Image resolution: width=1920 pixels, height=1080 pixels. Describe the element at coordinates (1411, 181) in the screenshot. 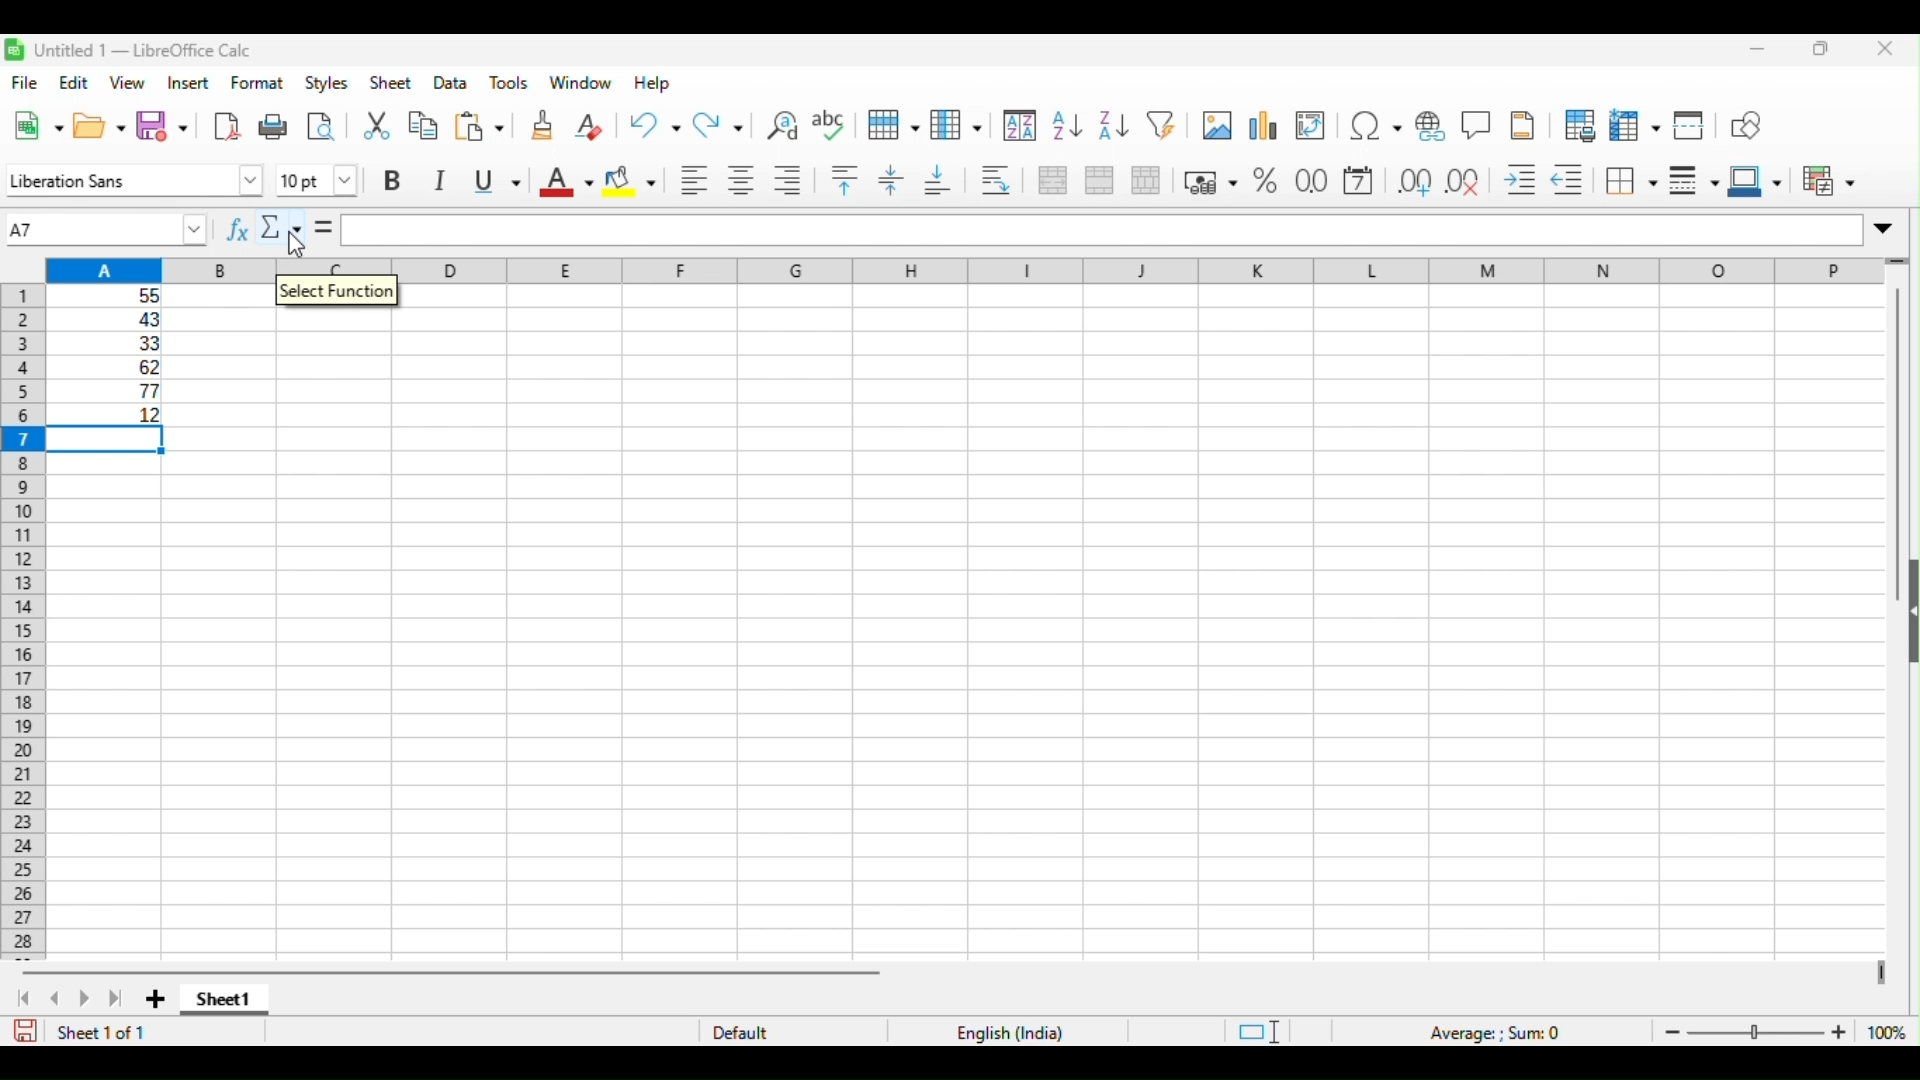

I see `add decimal place` at that location.